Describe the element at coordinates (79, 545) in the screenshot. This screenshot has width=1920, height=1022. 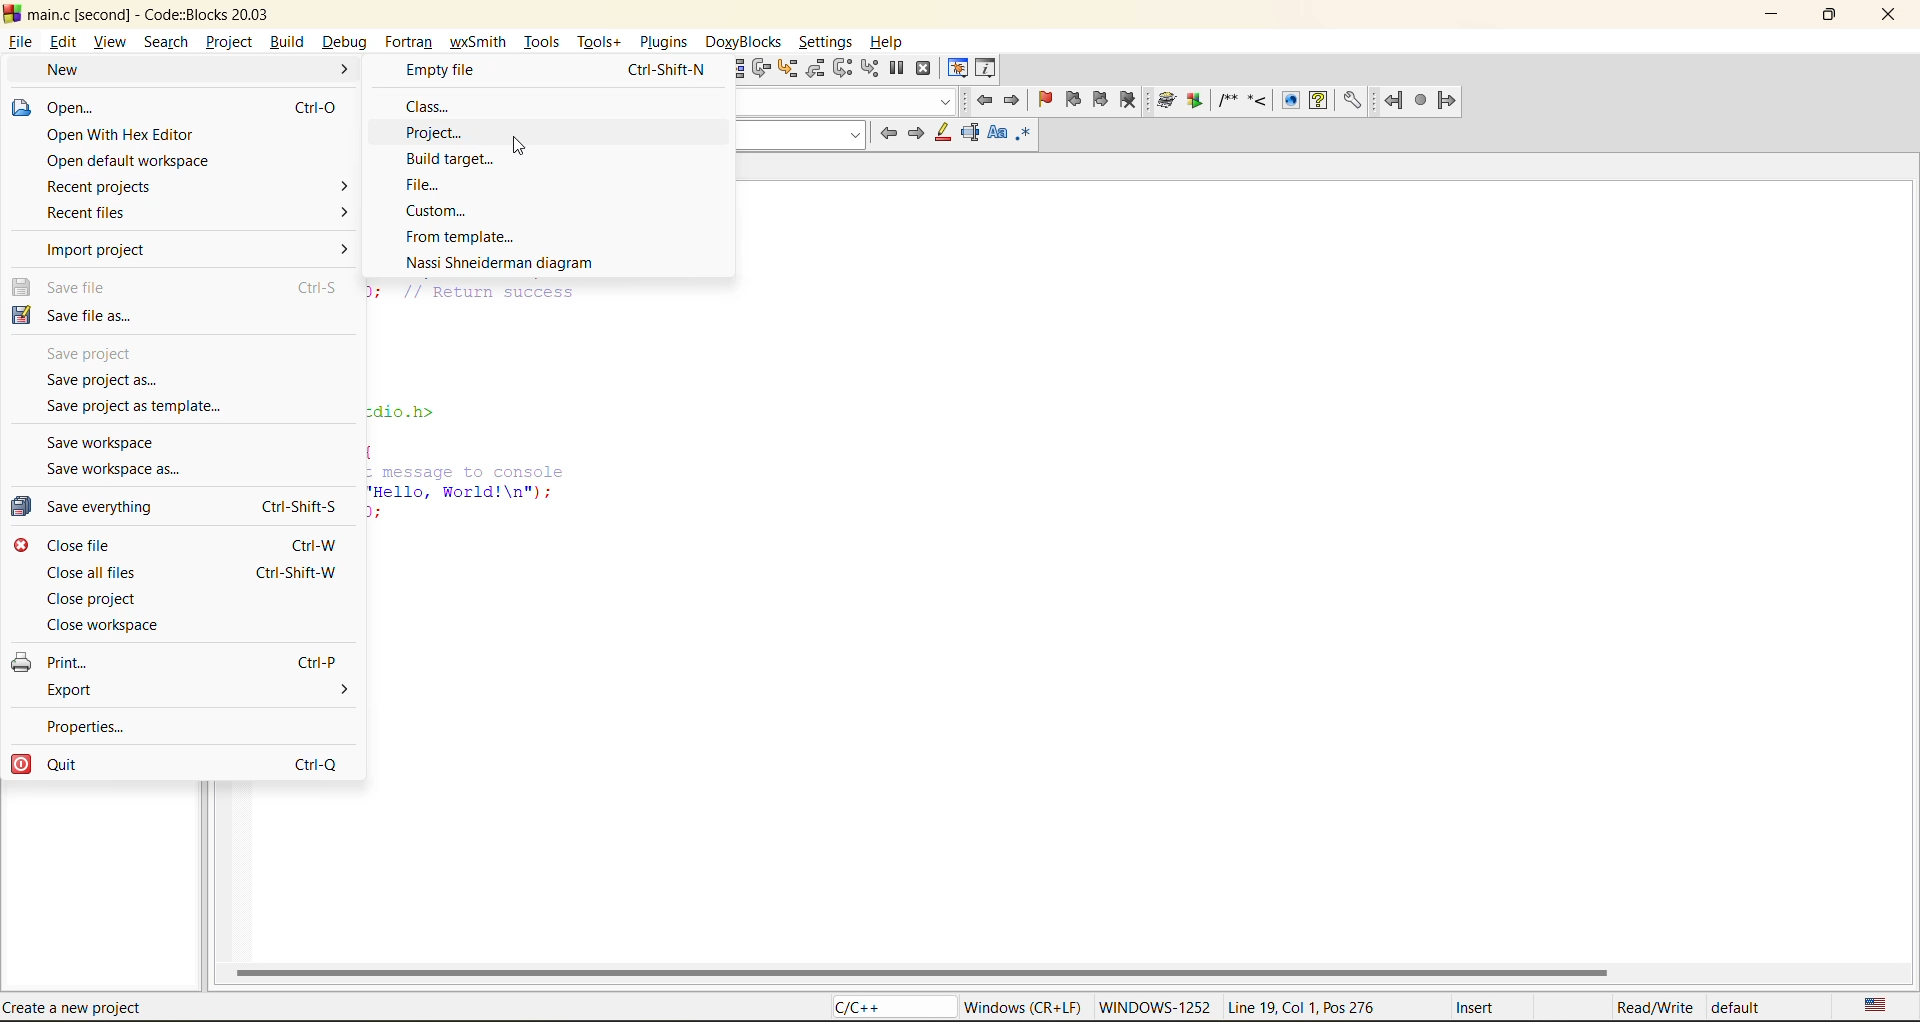
I see `close file` at that location.